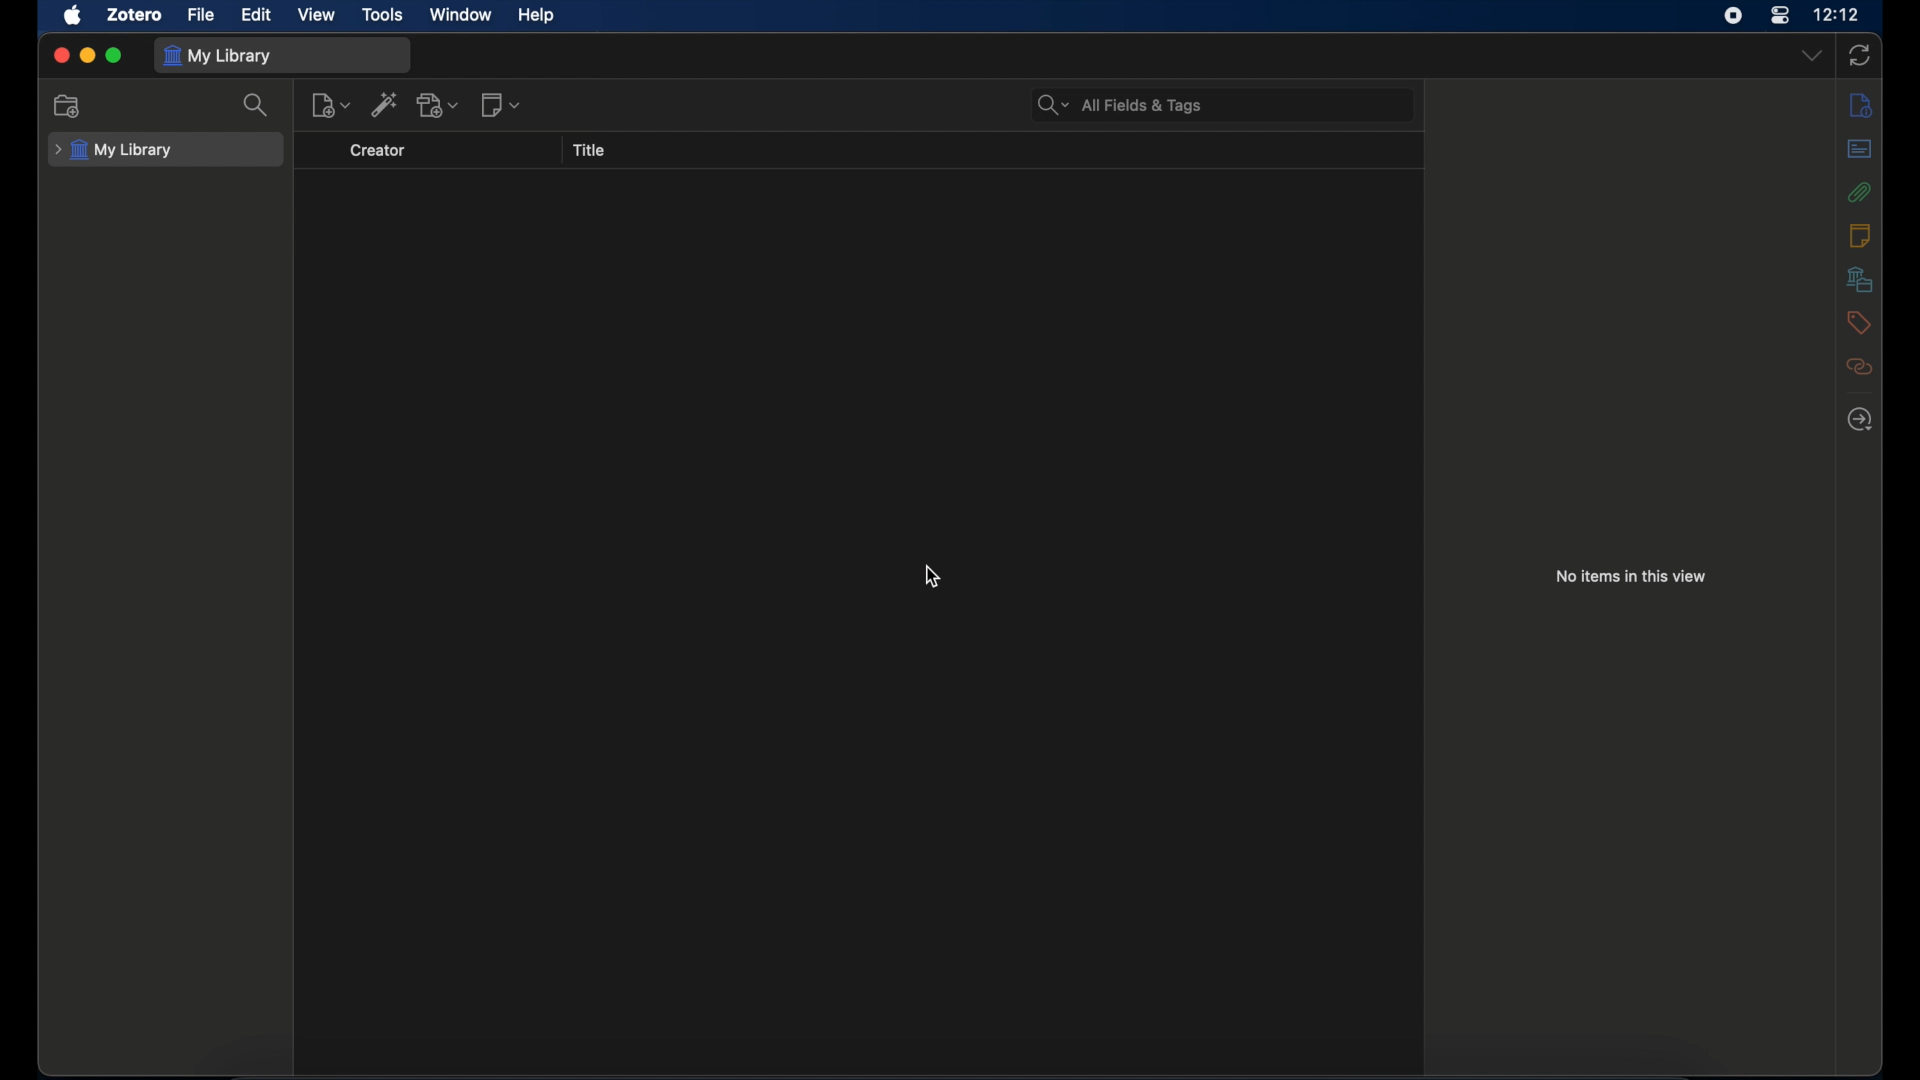 This screenshot has height=1080, width=1920. I want to click on sync, so click(1859, 55).